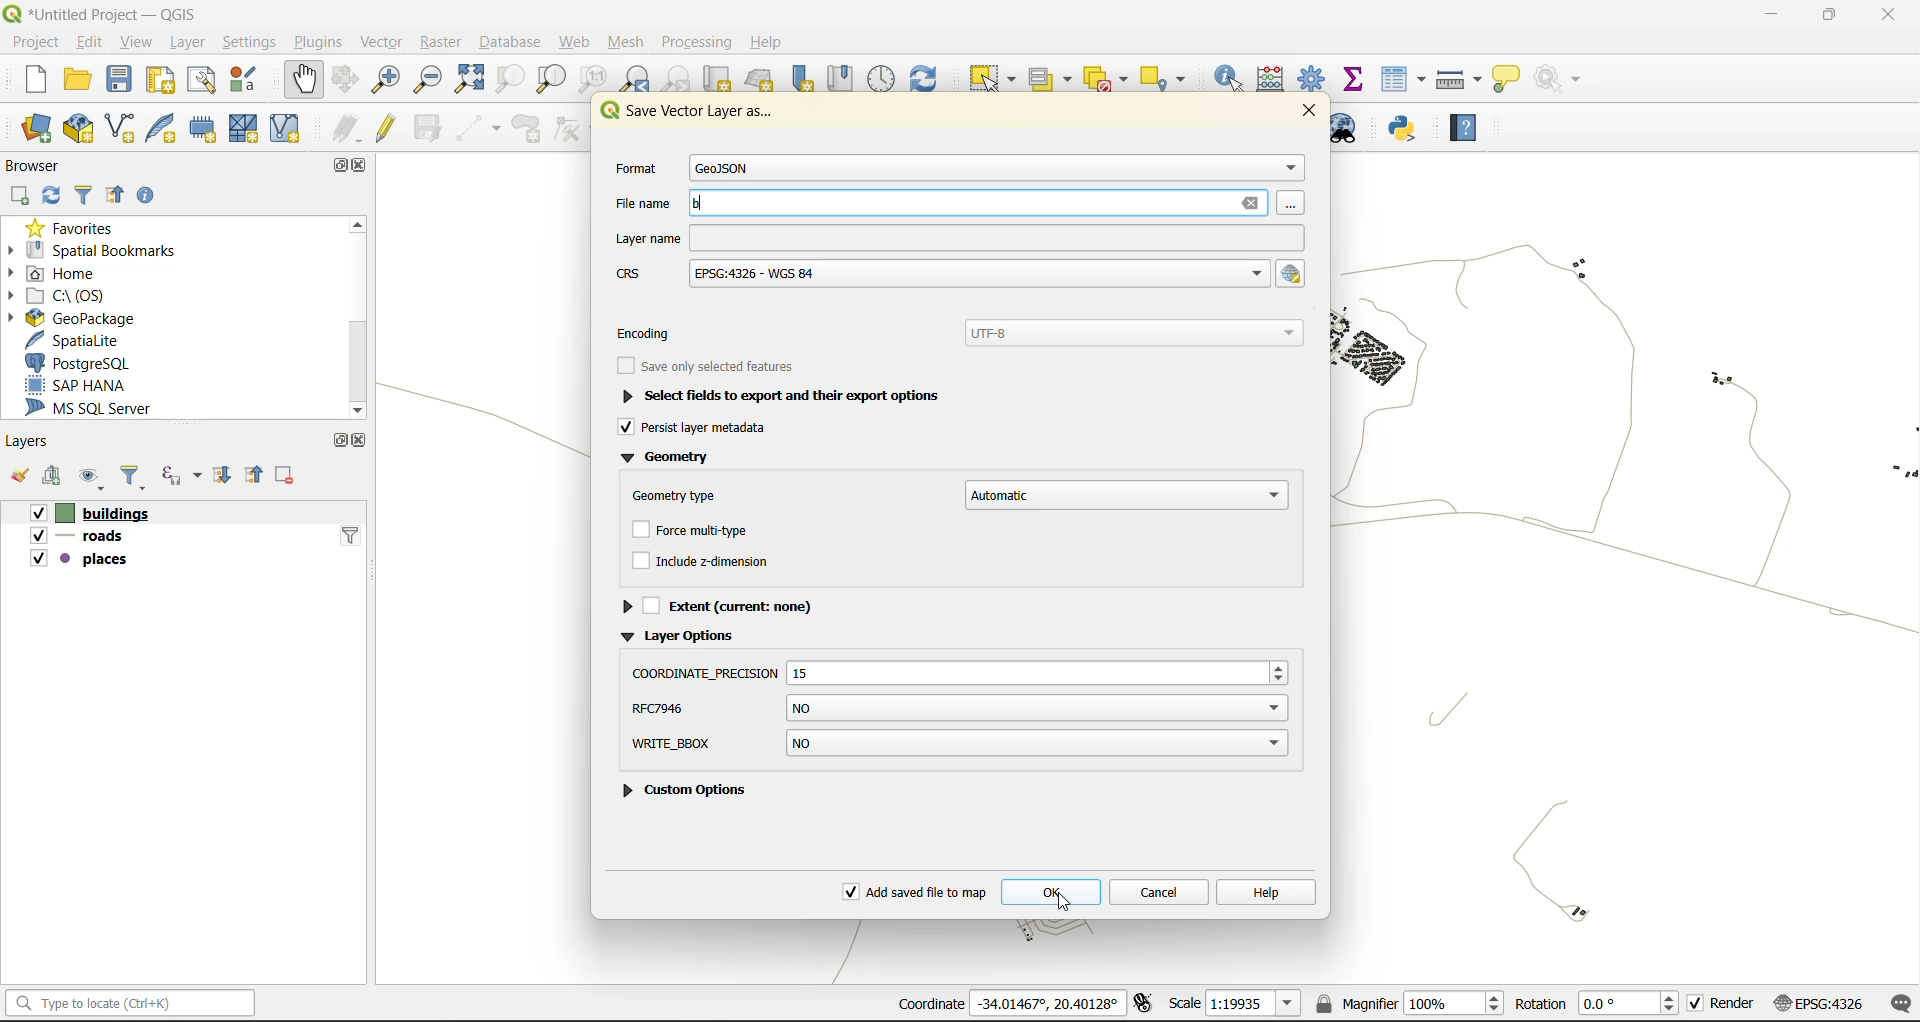 This screenshot has width=1920, height=1022. What do you see at coordinates (103, 252) in the screenshot?
I see `spatial bookmarks` at bounding box center [103, 252].